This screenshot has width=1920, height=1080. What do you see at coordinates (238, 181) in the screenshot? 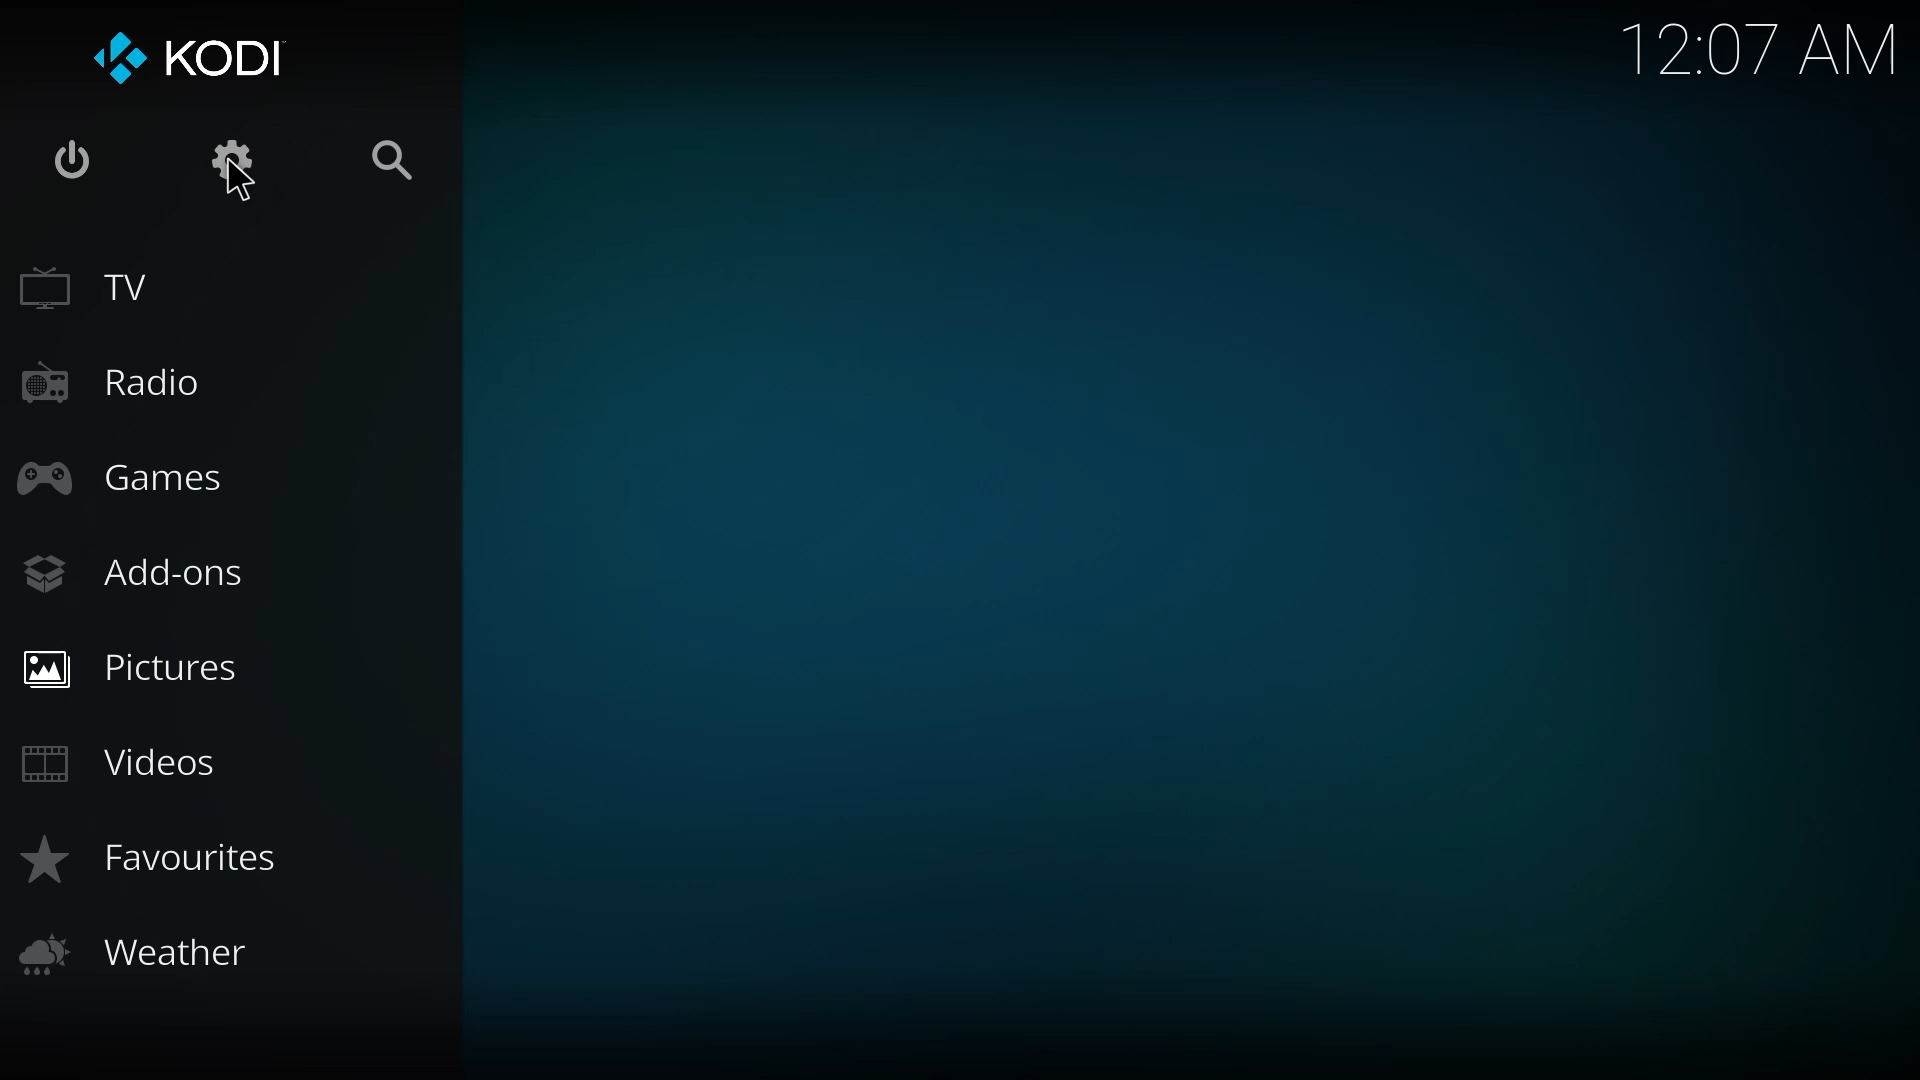
I see `cursor` at bounding box center [238, 181].